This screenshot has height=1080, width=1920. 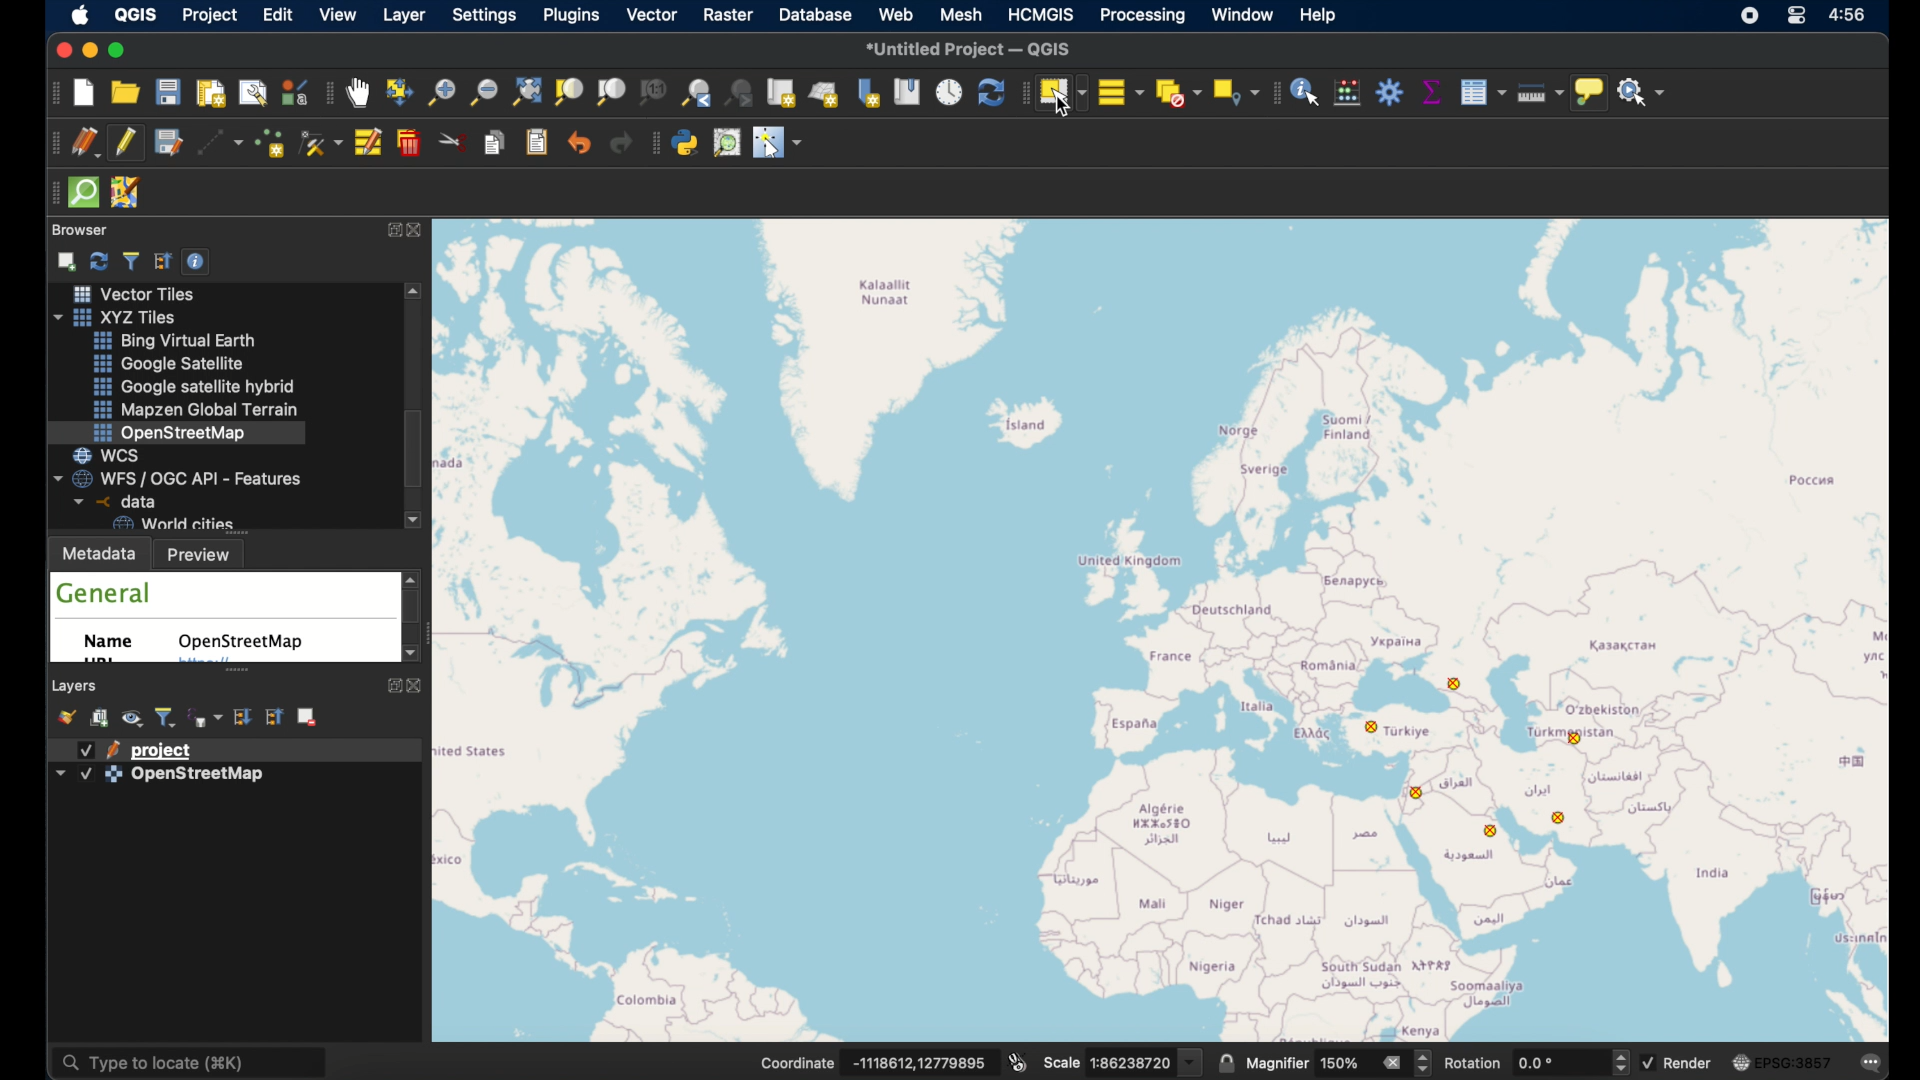 What do you see at coordinates (796, 1062) in the screenshot?
I see `Coordinate` at bounding box center [796, 1062].